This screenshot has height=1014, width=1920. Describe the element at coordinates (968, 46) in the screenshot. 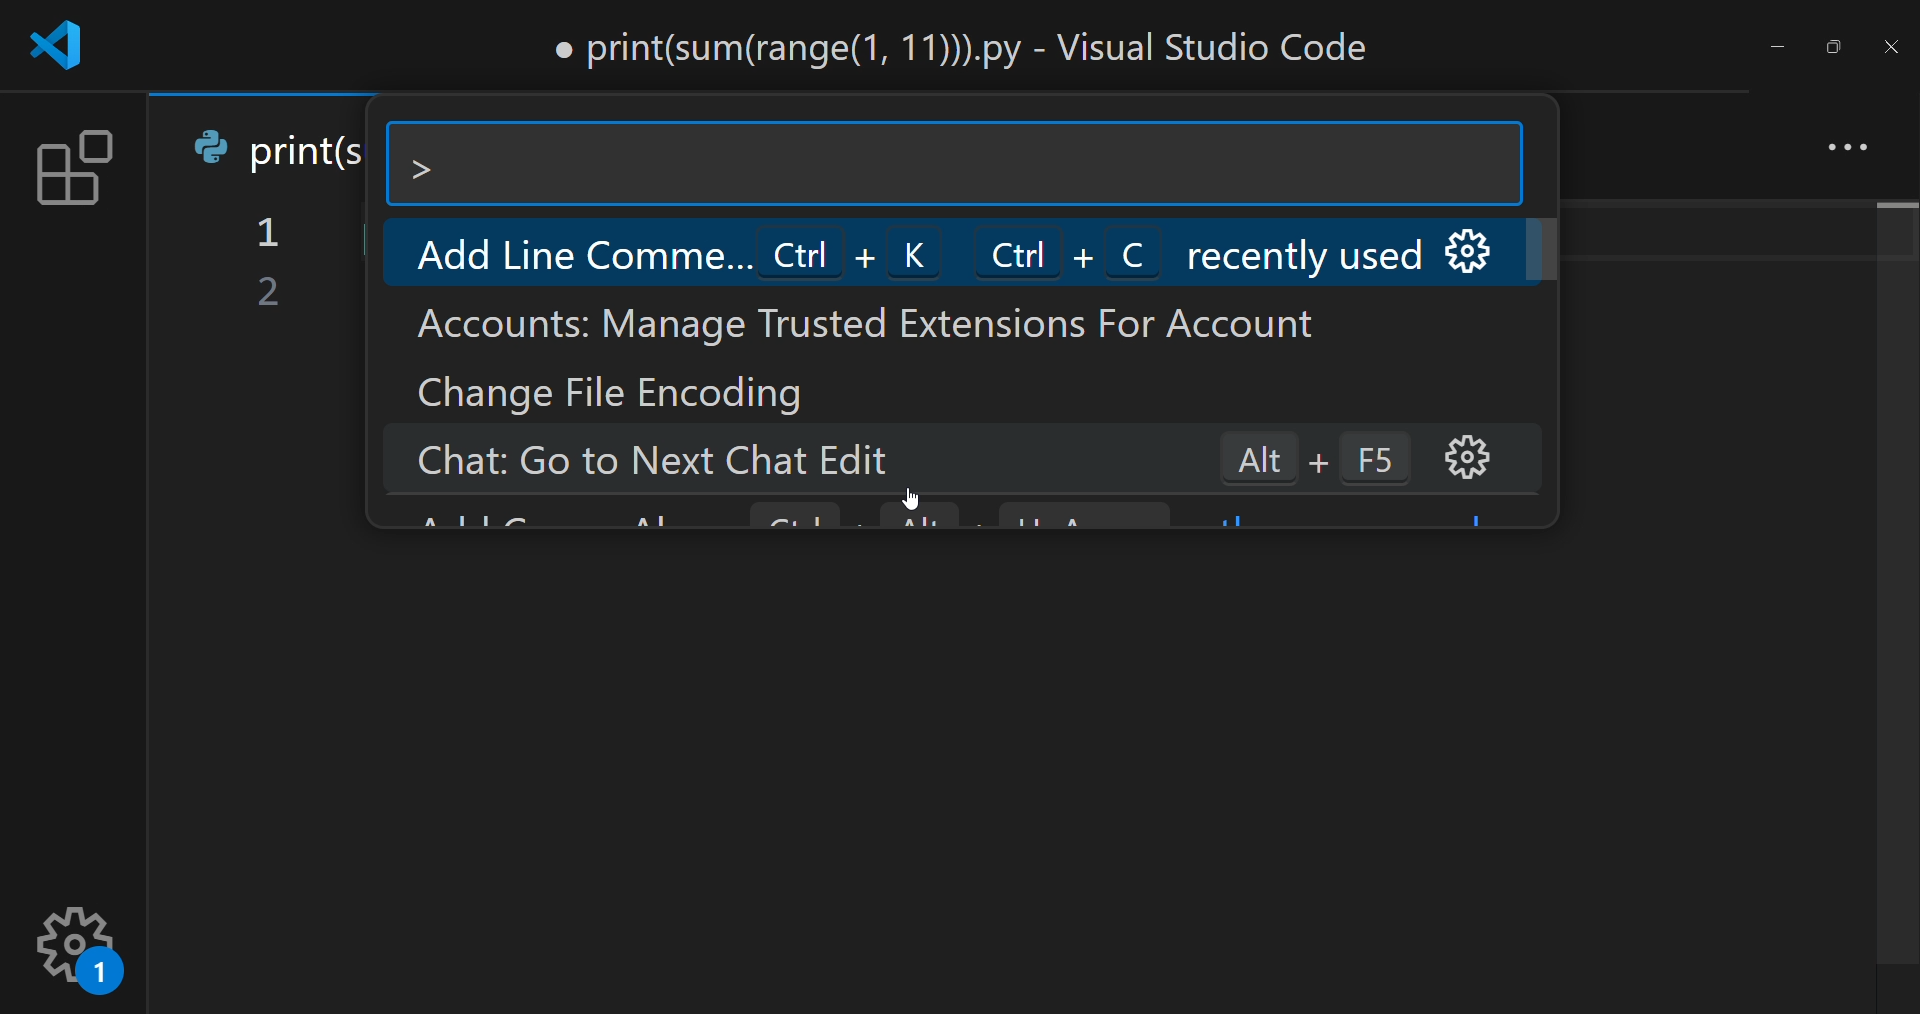

I see `print(sum(range(1, 11))).py - Visual Studio Code` at that location.